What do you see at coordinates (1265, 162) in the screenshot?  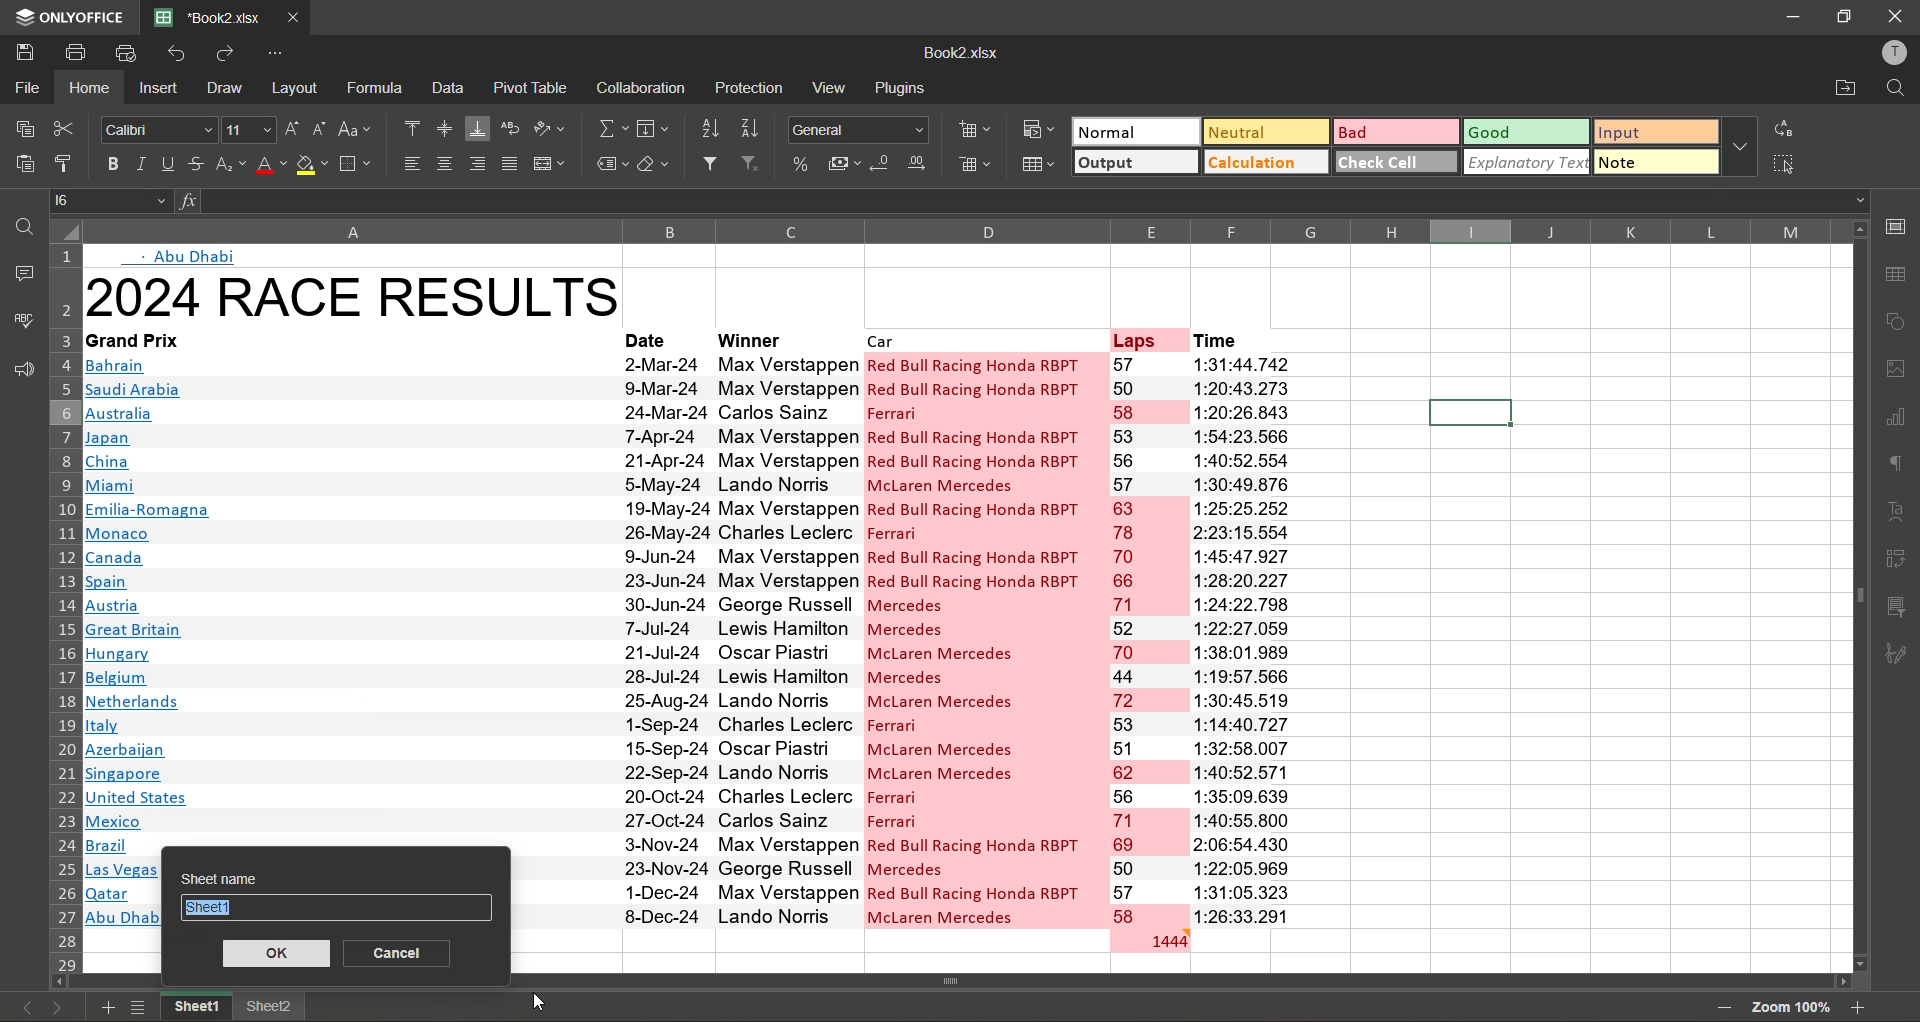 I see `calculation` at bounding box center [1265, 162].